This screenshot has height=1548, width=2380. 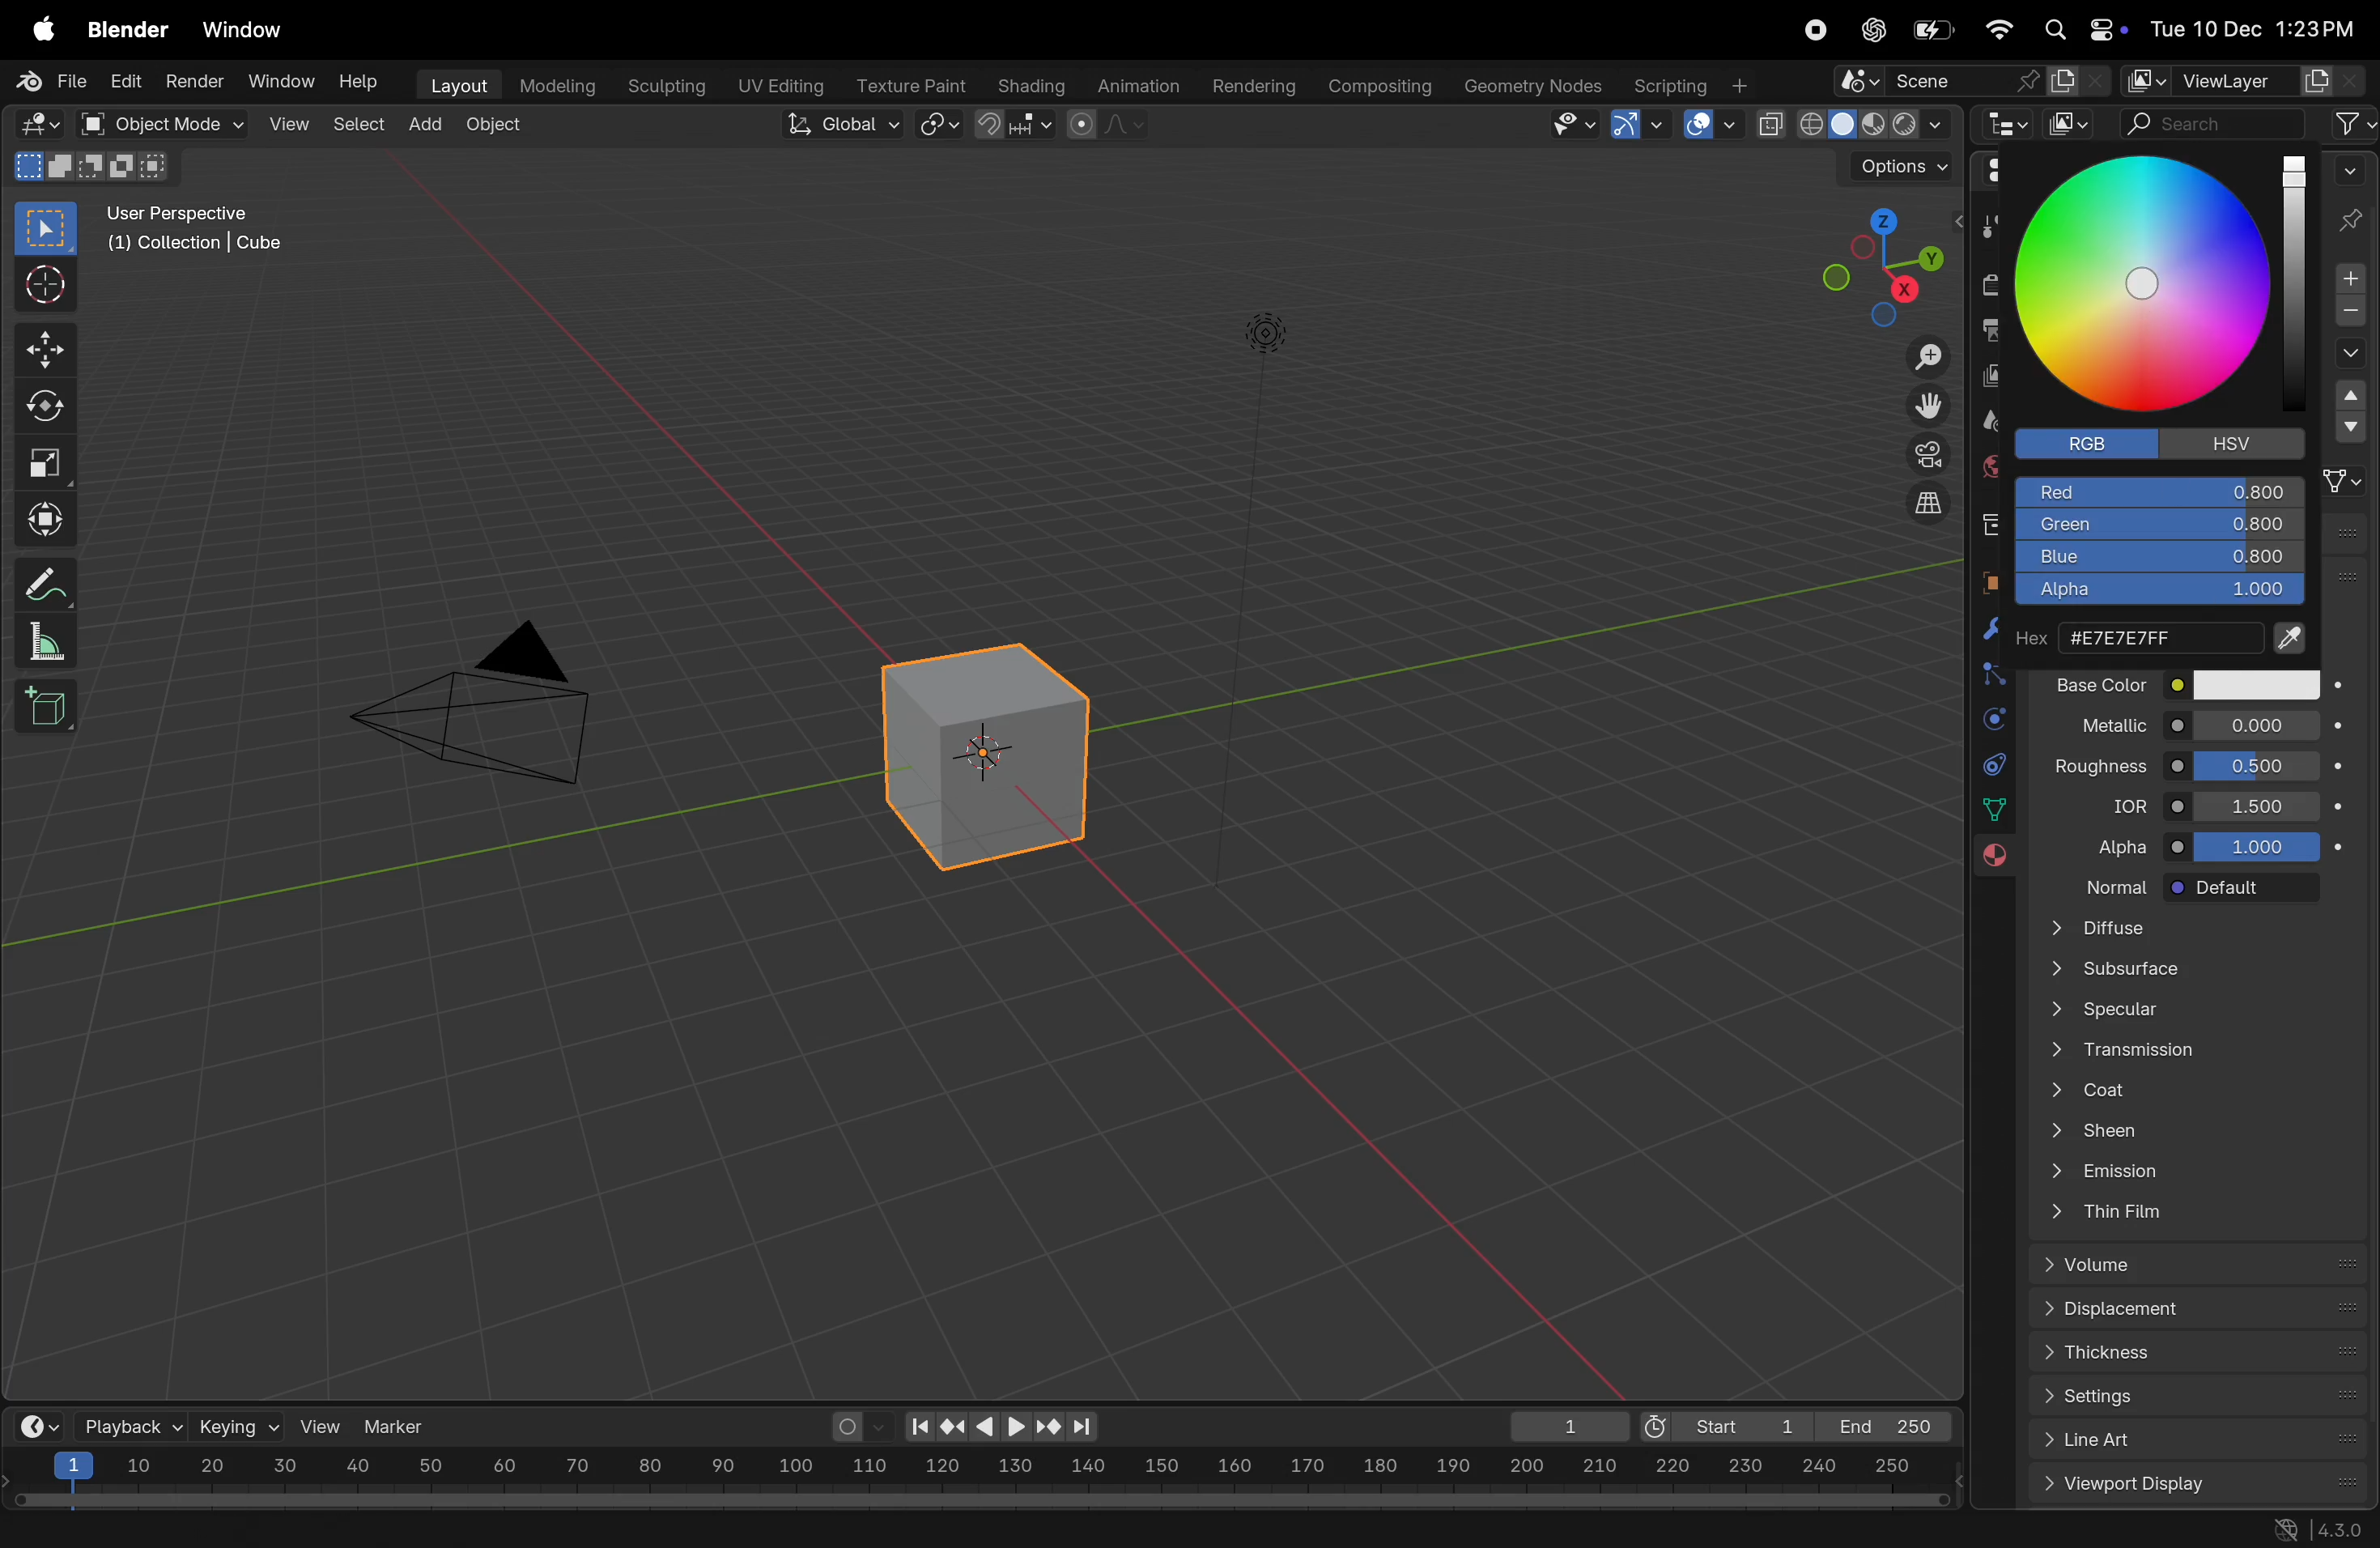 What do you see at coordinates (2192, 1215) in the screenshot?
I see `thin film` at bounding box center [2192, 1215].